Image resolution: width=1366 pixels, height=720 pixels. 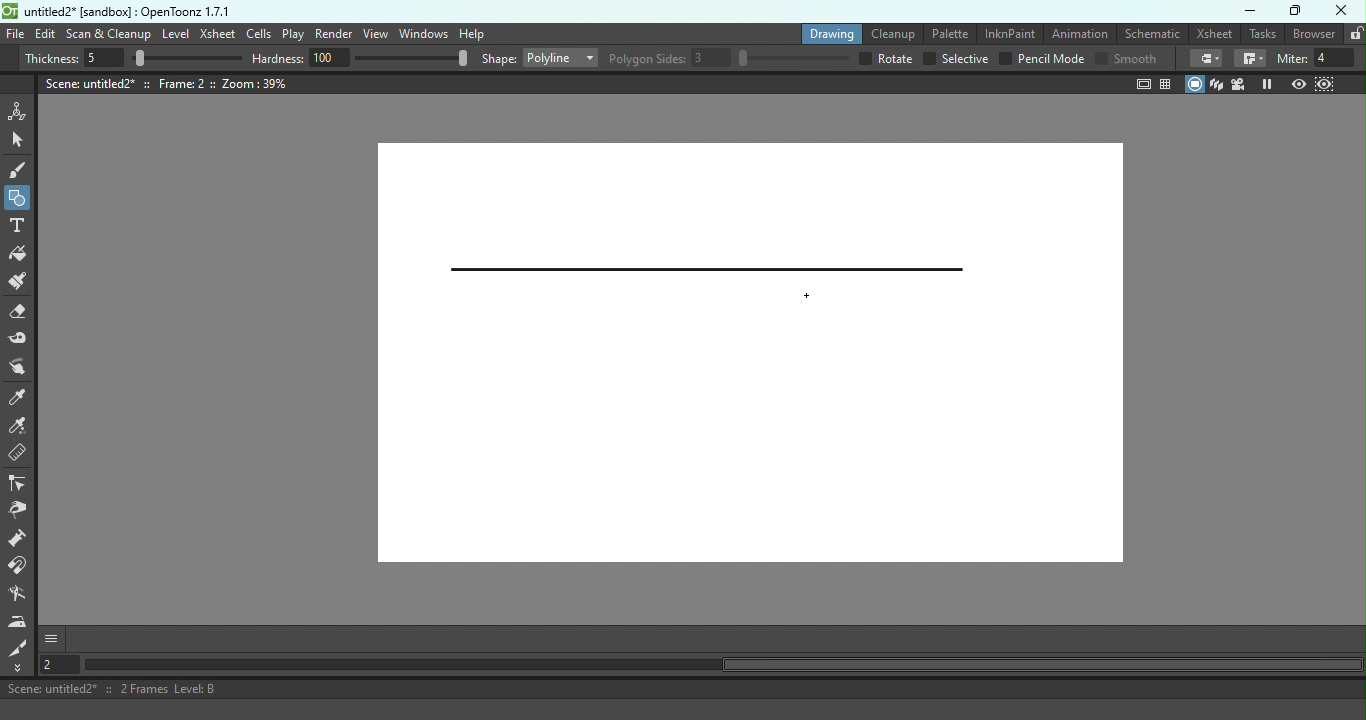 What do you see at coordinates (334, 34) in the screenshot?
I see `Render` at bounding box center [334, 34].